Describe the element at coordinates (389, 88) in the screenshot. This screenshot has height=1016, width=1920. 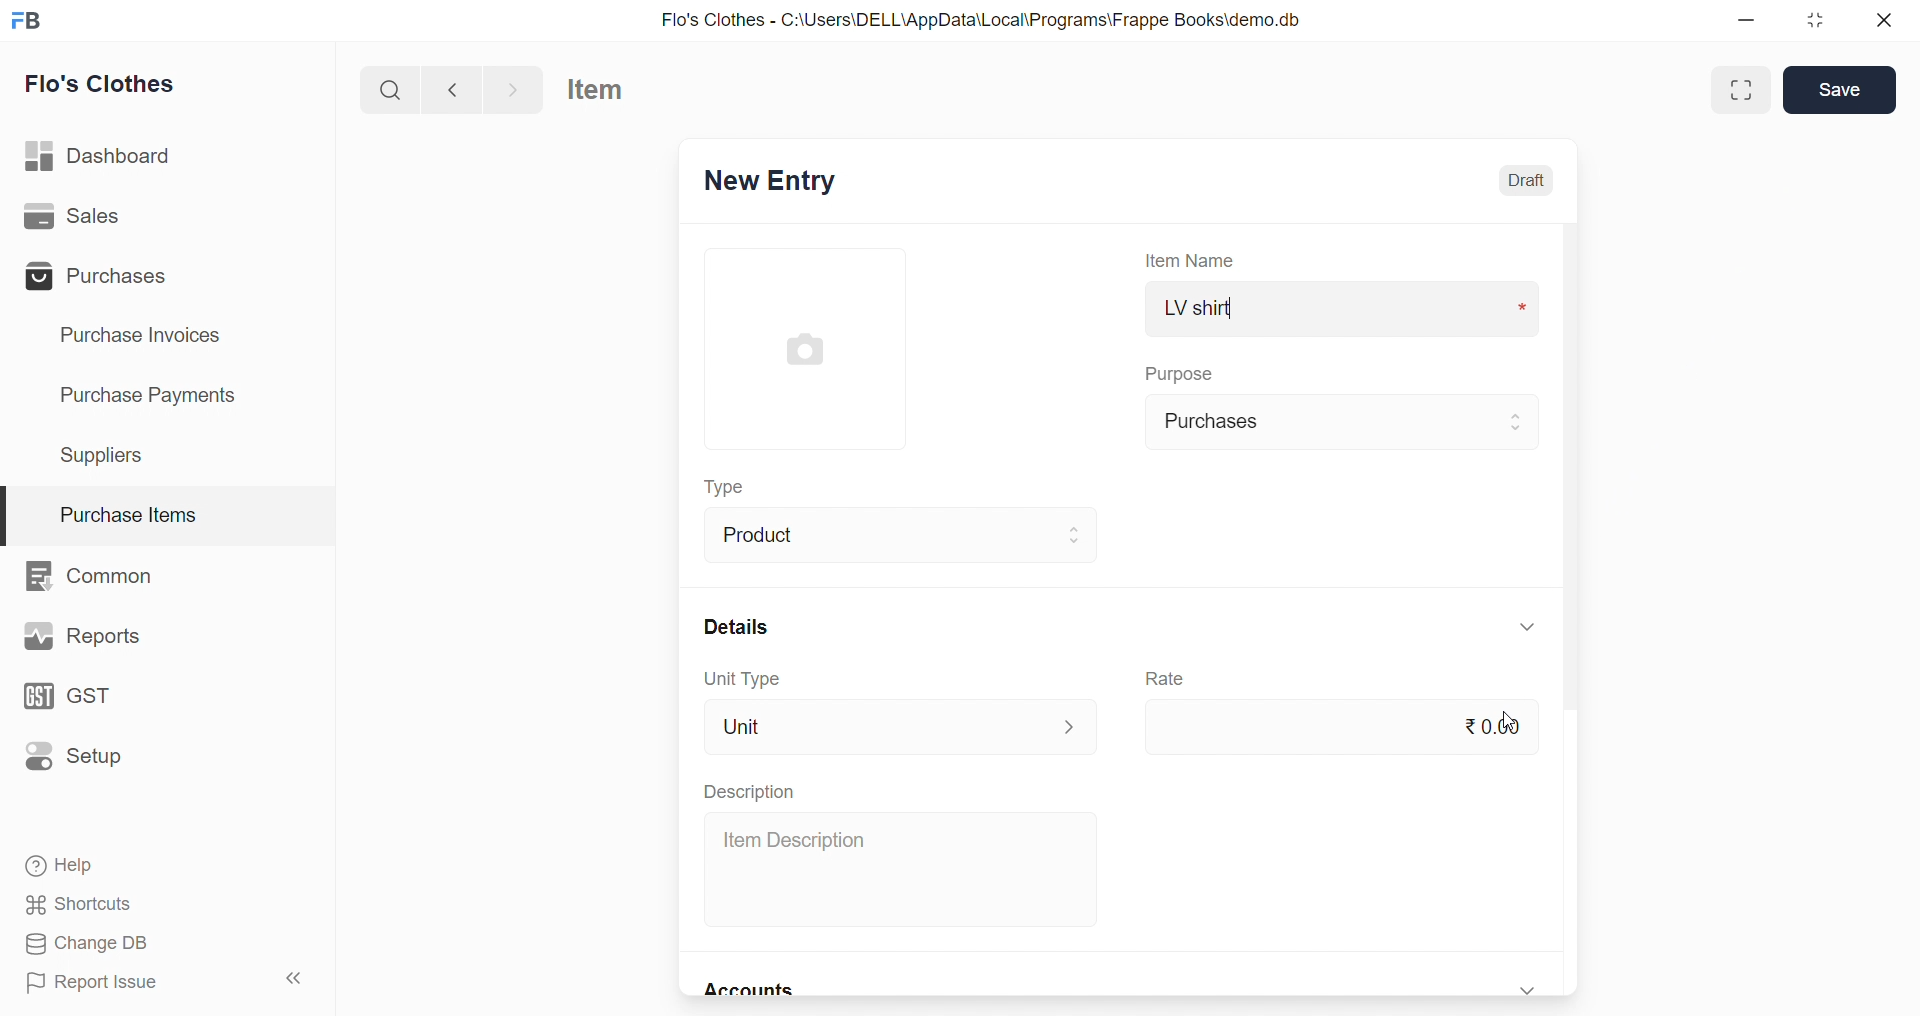
I see `search` at that location.